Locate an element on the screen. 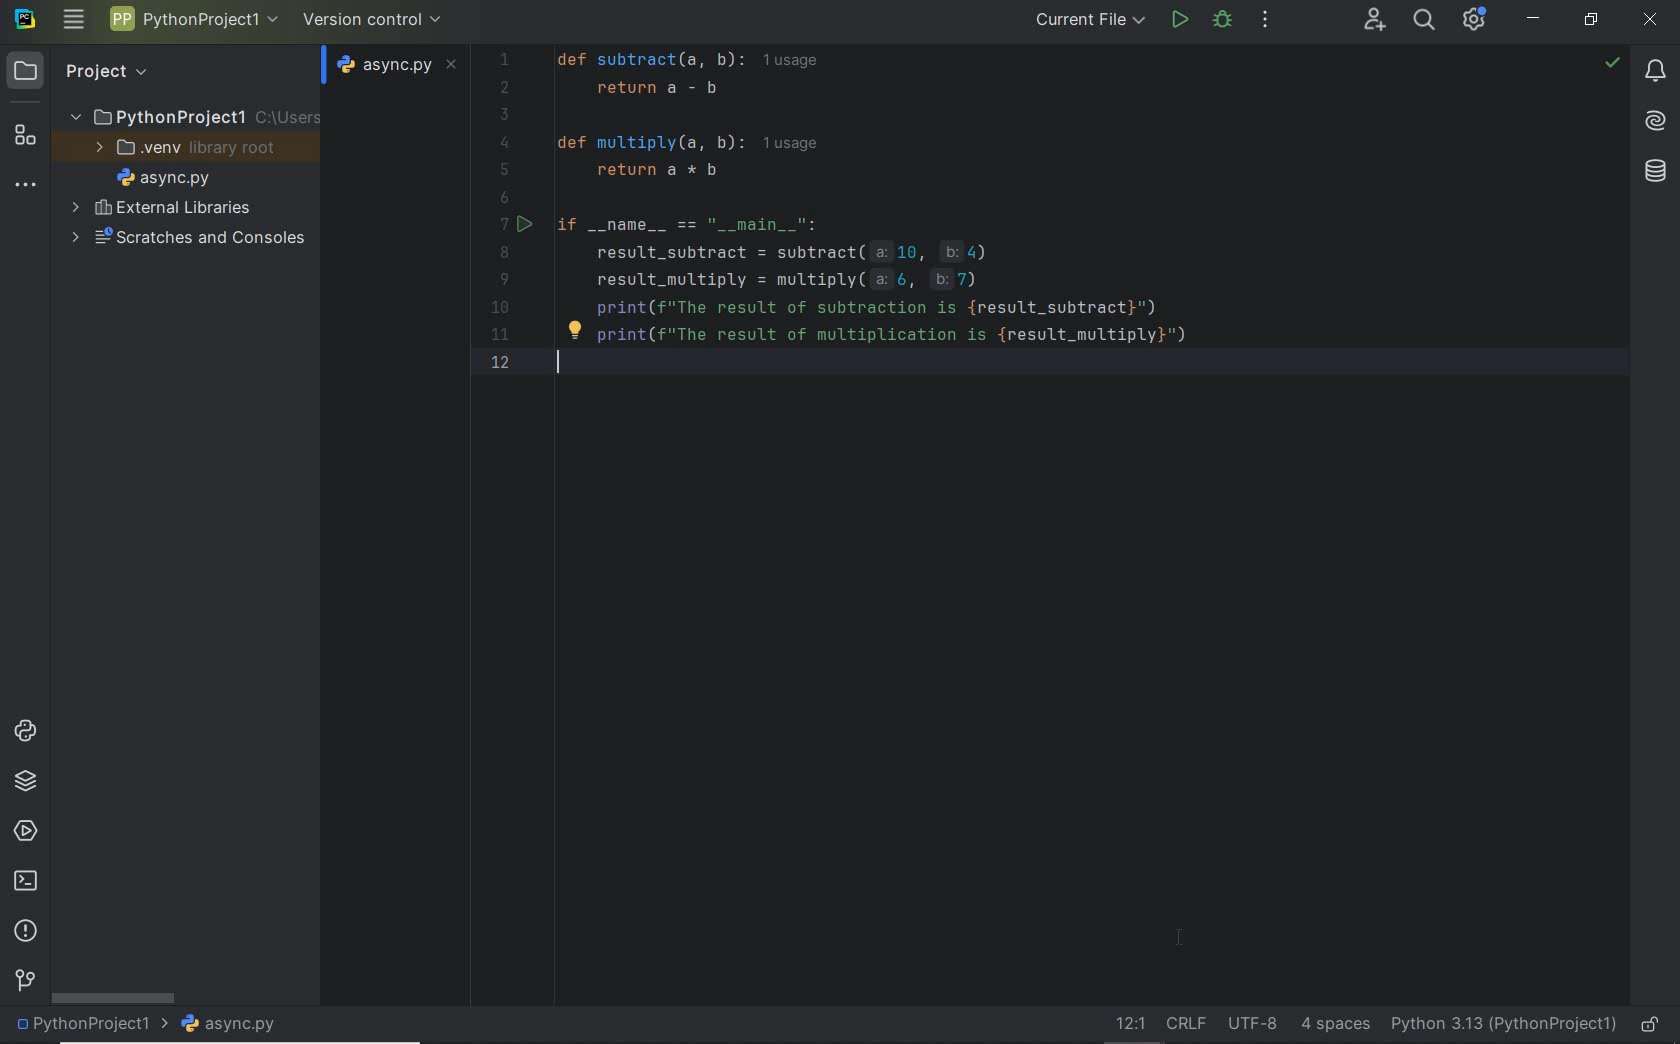 The height and width of the screenshot is (1044, 1680). python packages is located at coordinates (29, 784).